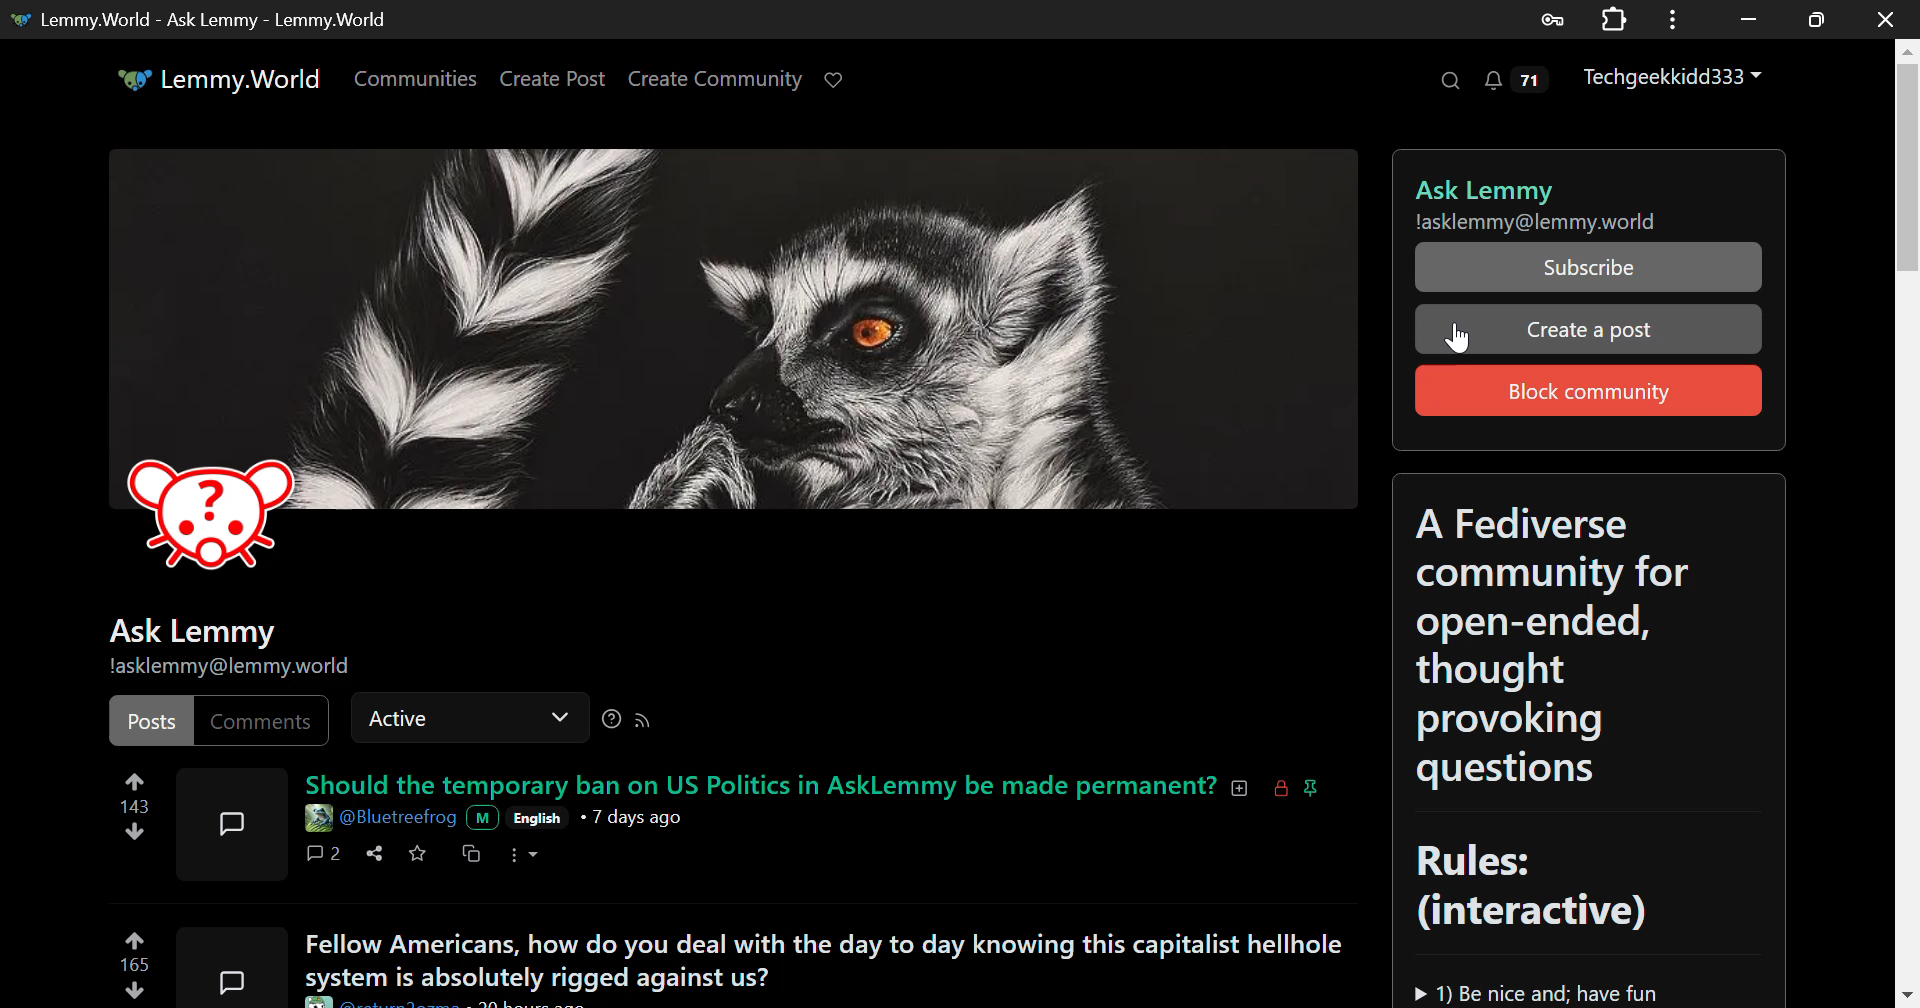 The width and height of the screenshot is (1920, 1008). I want to click on Community Media, so click(739, 376).